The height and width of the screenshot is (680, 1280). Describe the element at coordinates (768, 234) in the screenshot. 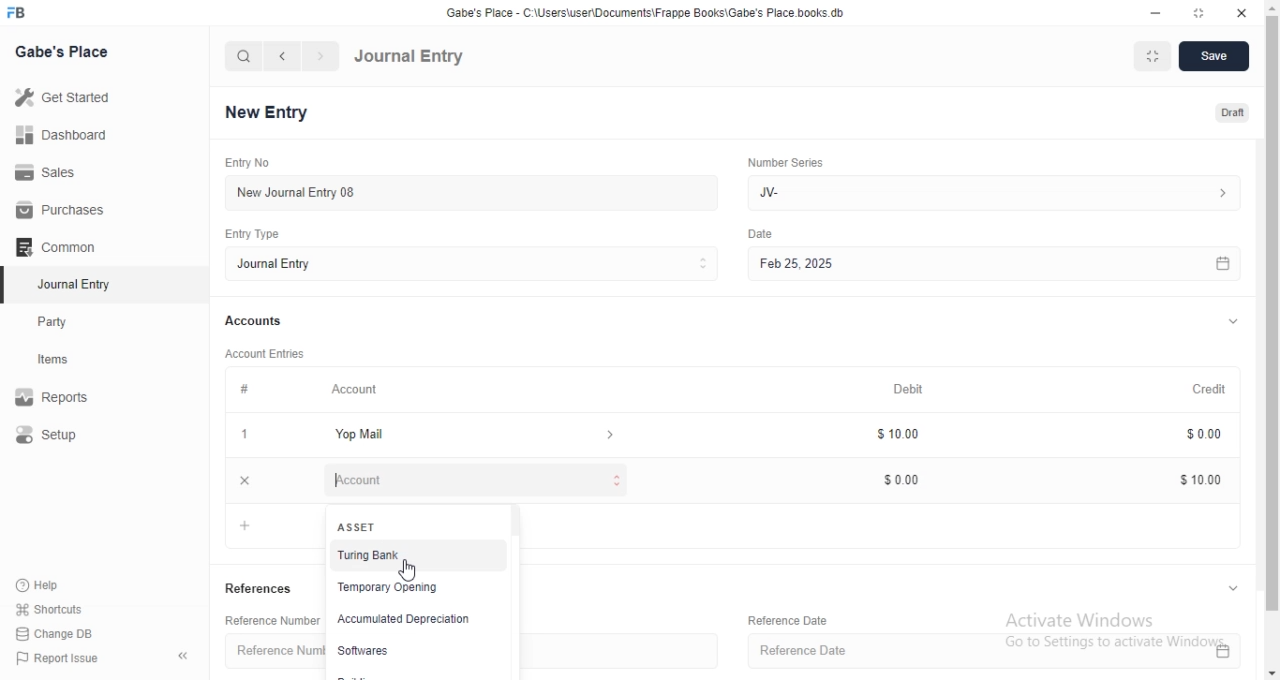

I see `` at that location.